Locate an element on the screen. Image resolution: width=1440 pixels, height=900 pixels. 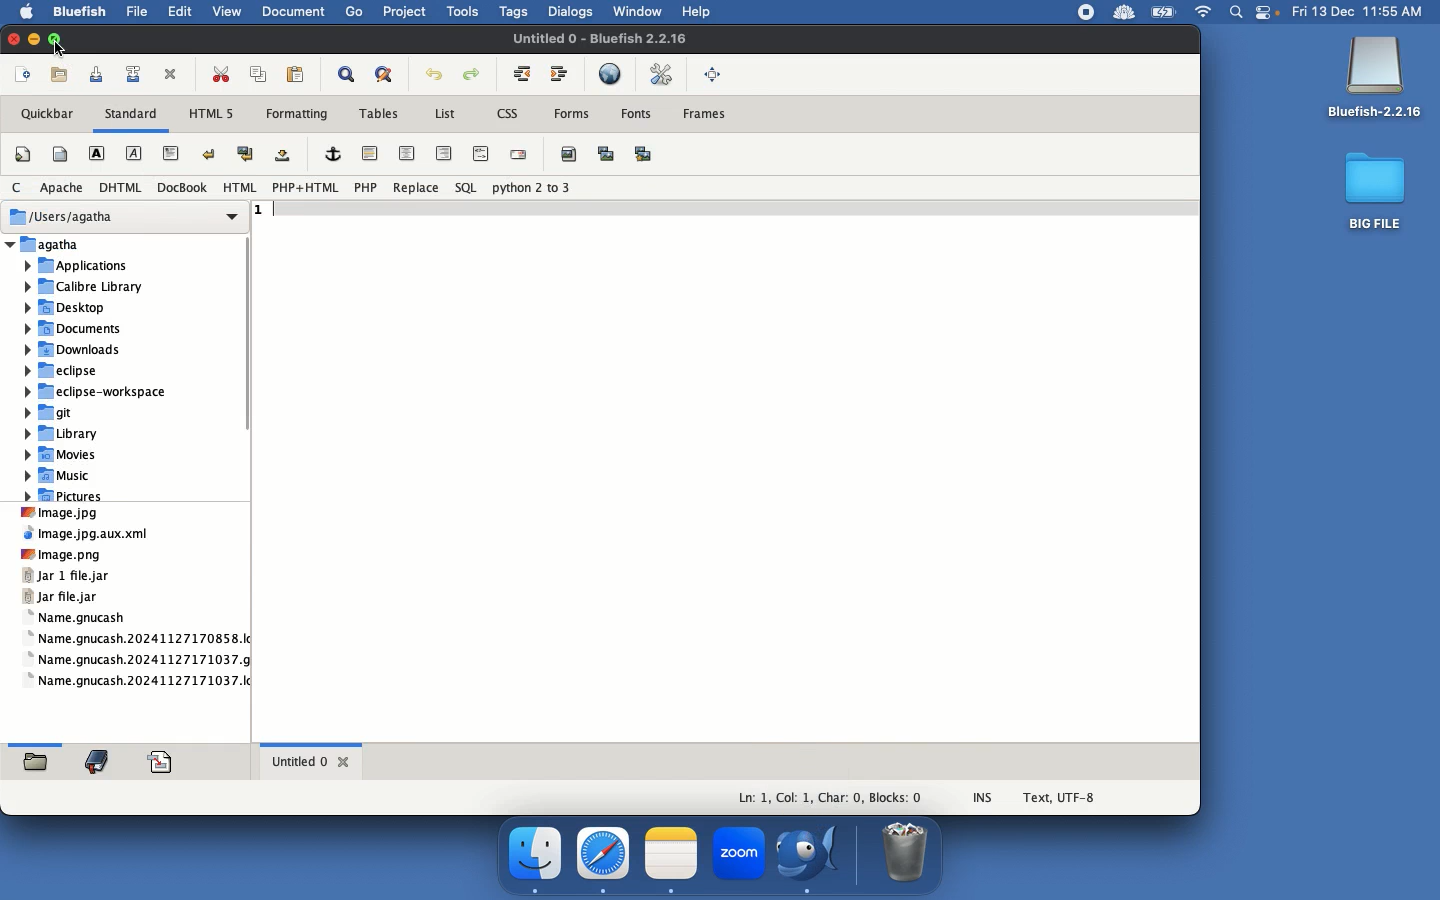
tools is located at coordinates (459, 14).